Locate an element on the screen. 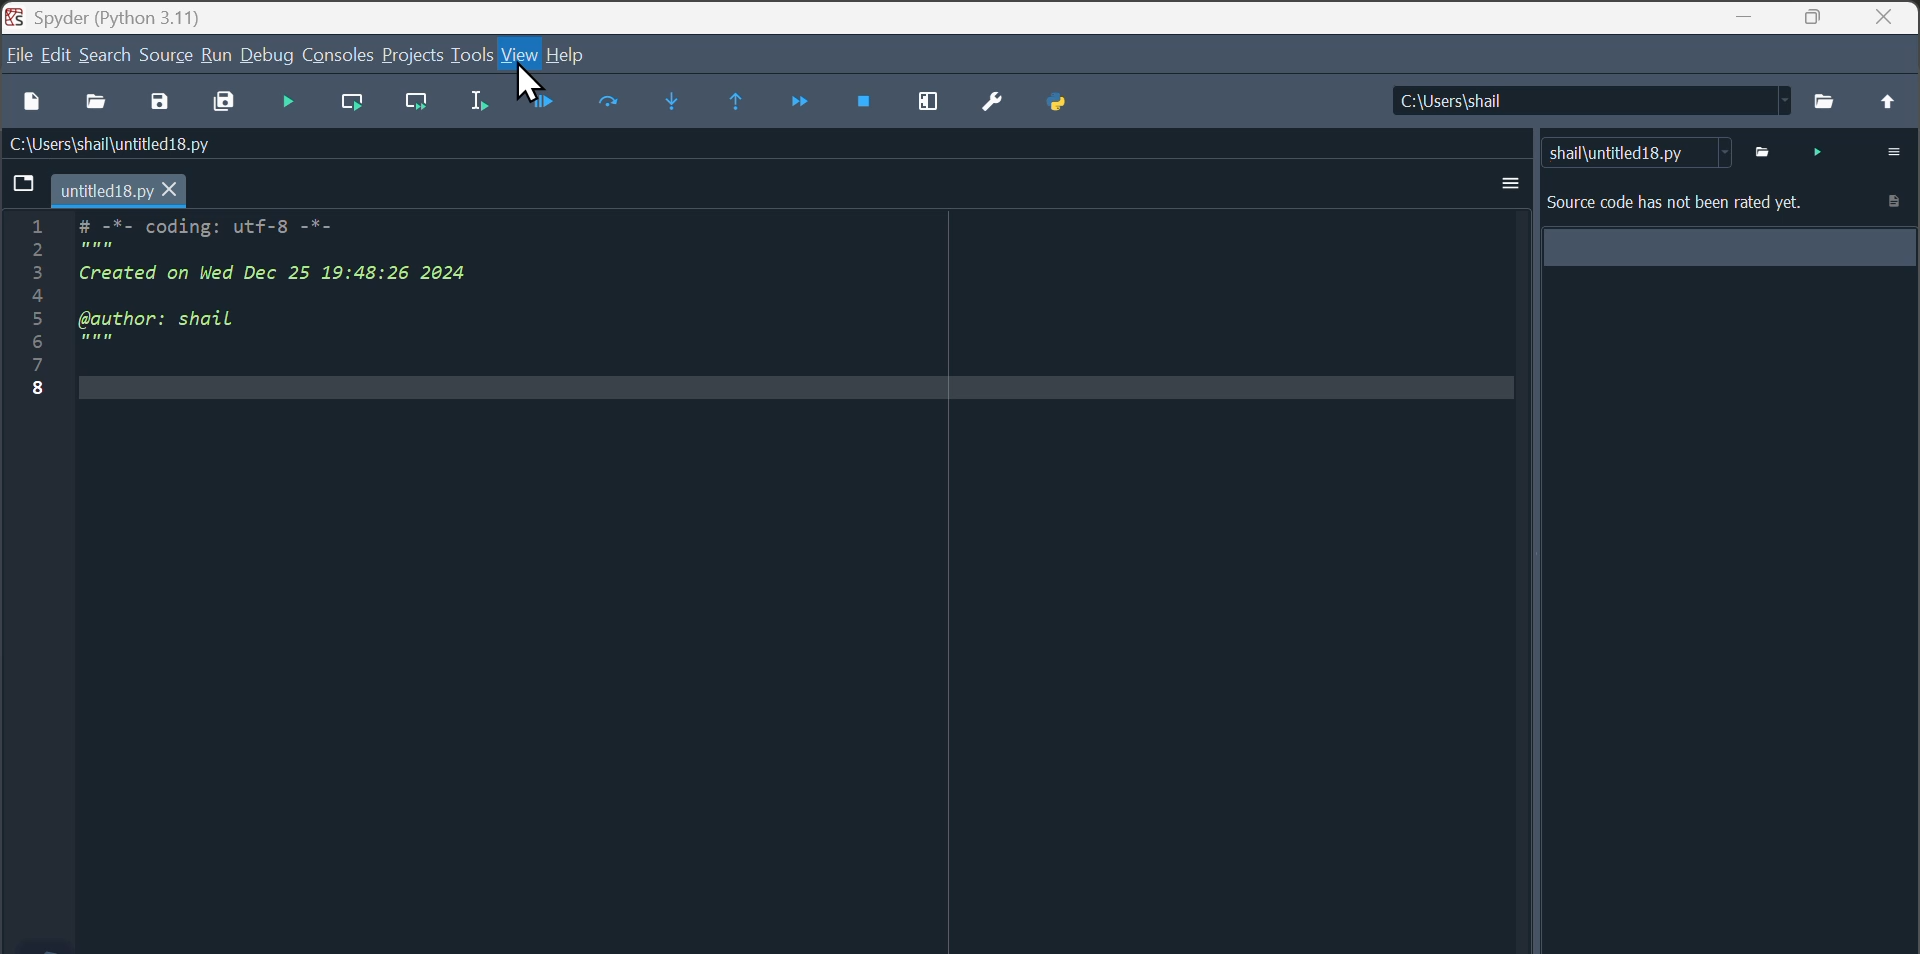 This screenshot has width=1920, height=954. Consoles is located at coordinates (338, 55).